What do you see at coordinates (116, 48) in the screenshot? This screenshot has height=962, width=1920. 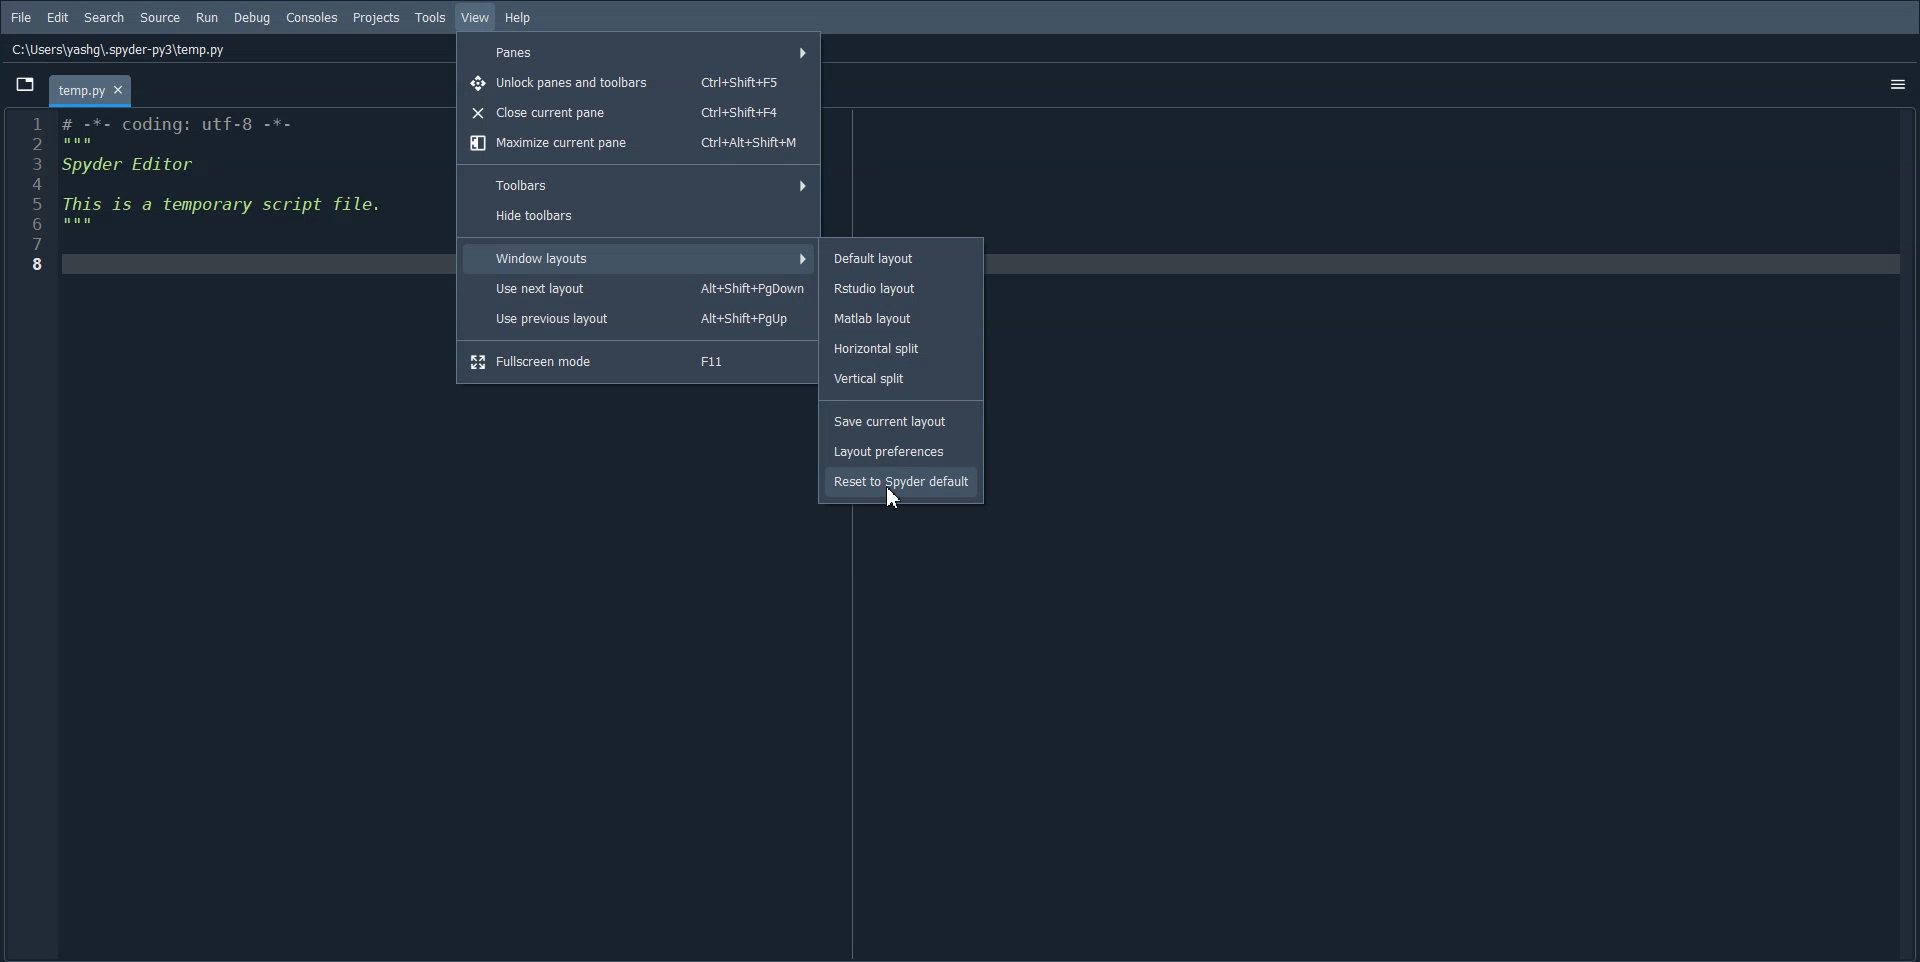 I see `C:\Users\yashg\.spyder-py3\temp.py` at bounding box center [116, 48].